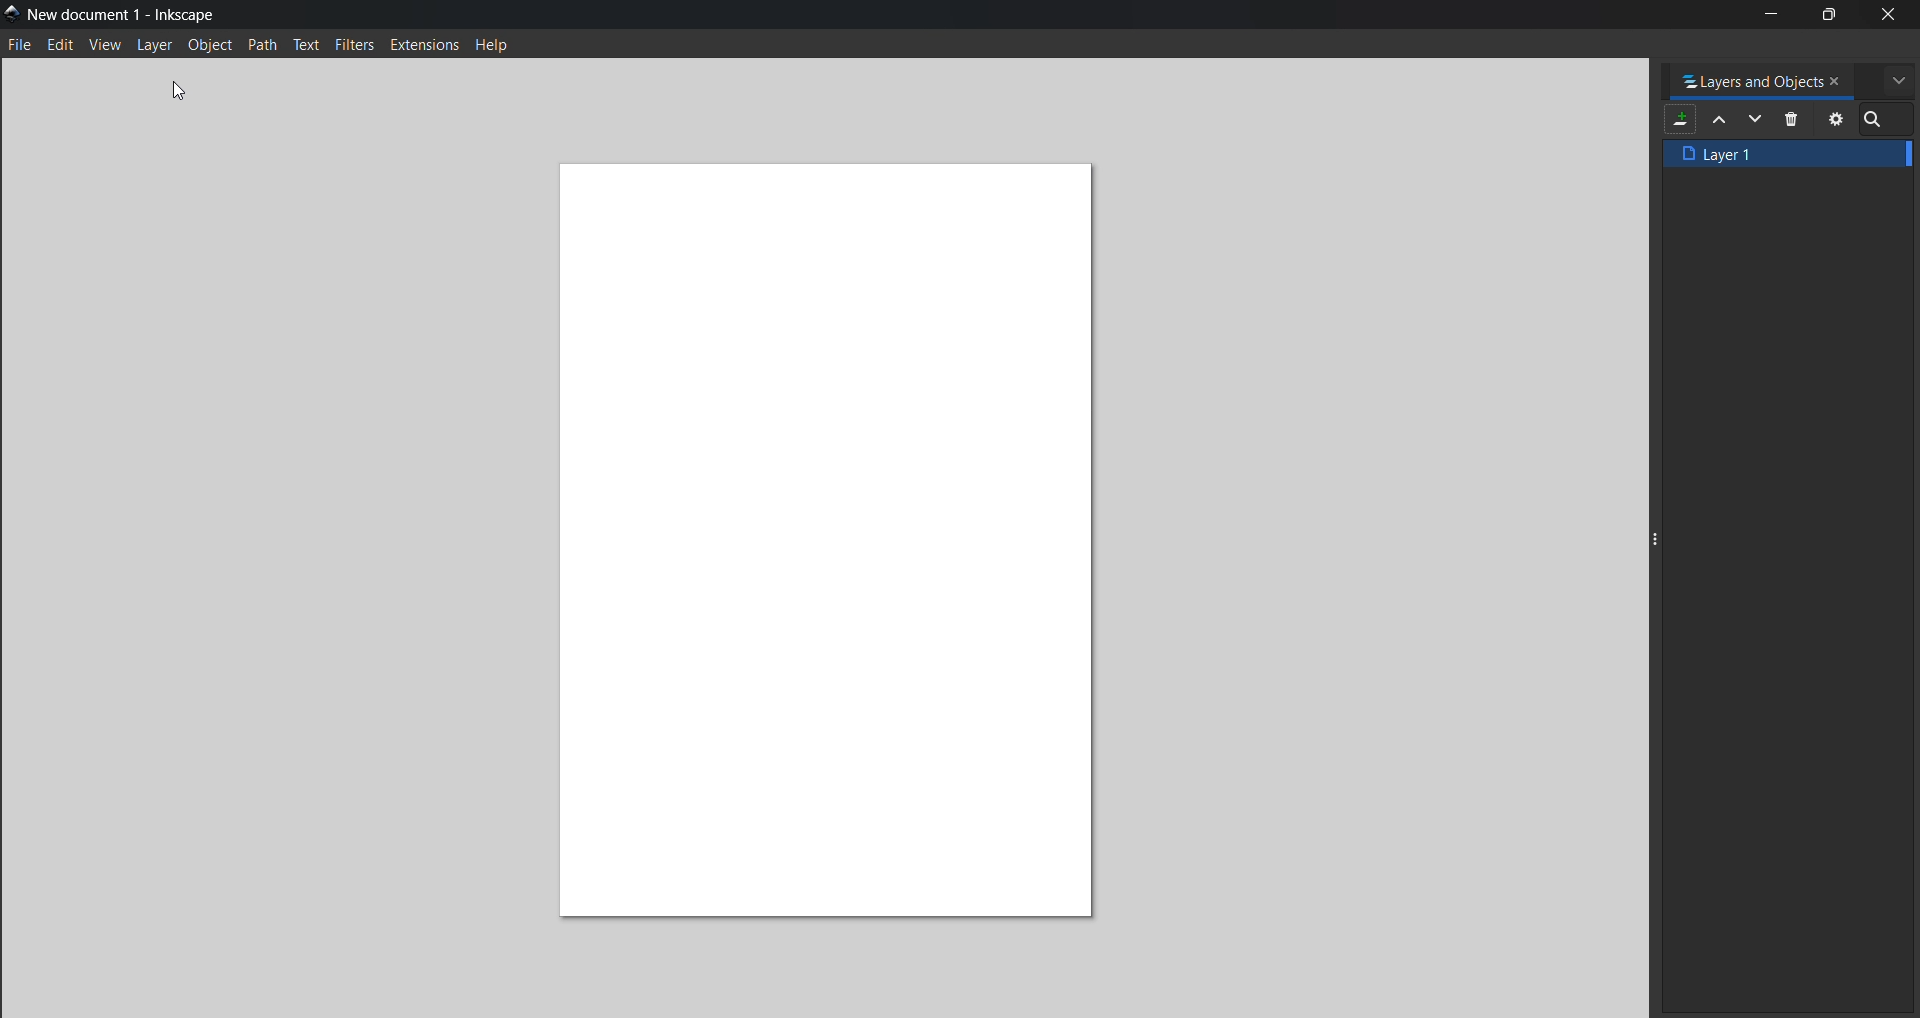 This screenshot has height=1018, width=1920. What do you see at coordinates (1720, 122) in the screenshot?
I see `mask up` at bounding box center [1720, 122].